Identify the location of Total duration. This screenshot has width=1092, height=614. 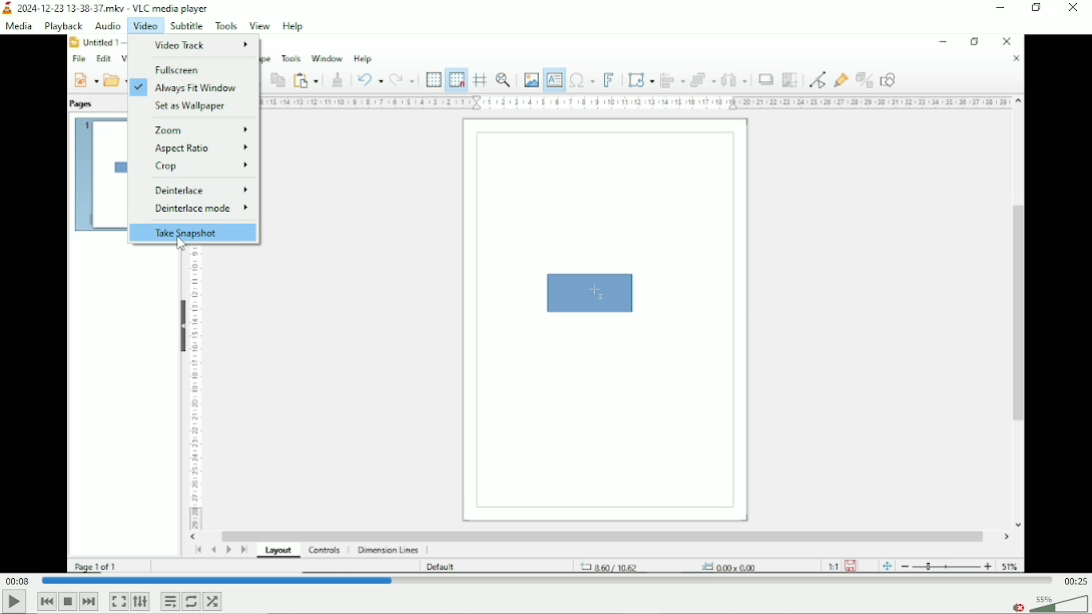
(1076, 580).